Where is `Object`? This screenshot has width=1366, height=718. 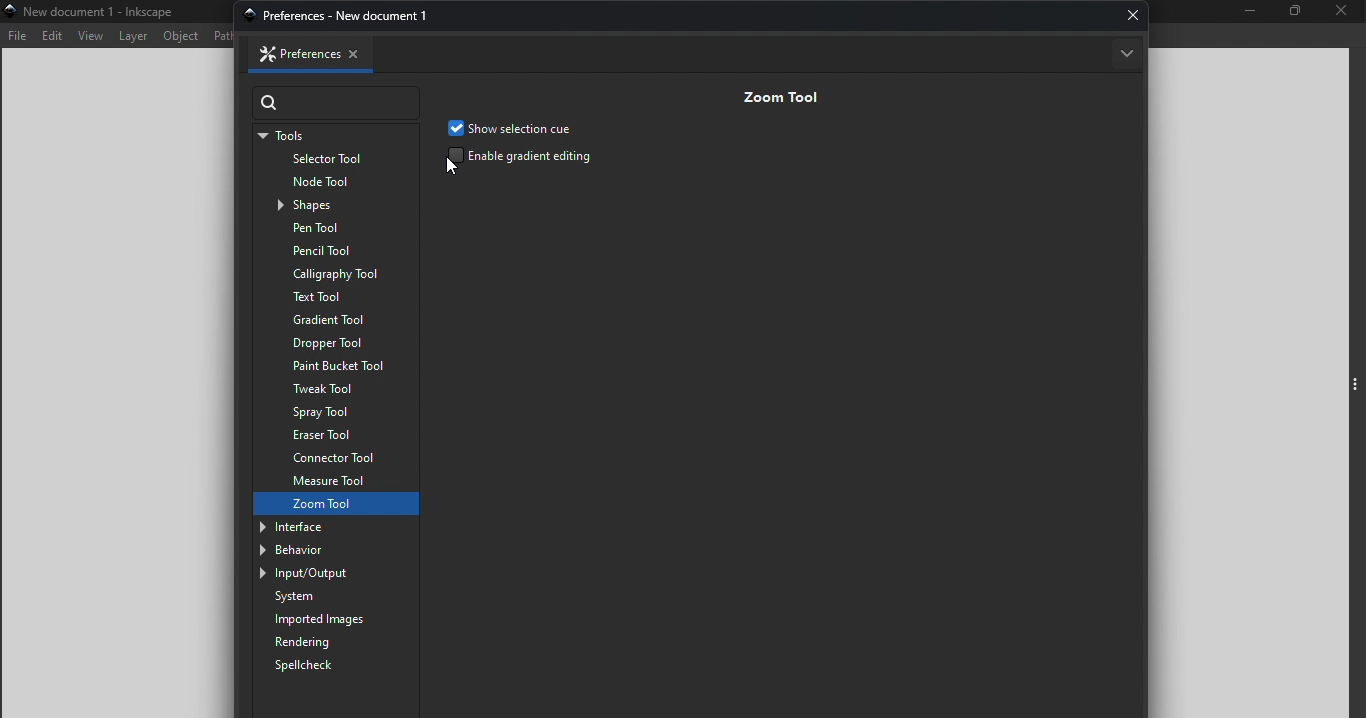
Object is located at coordinates (179, 37).